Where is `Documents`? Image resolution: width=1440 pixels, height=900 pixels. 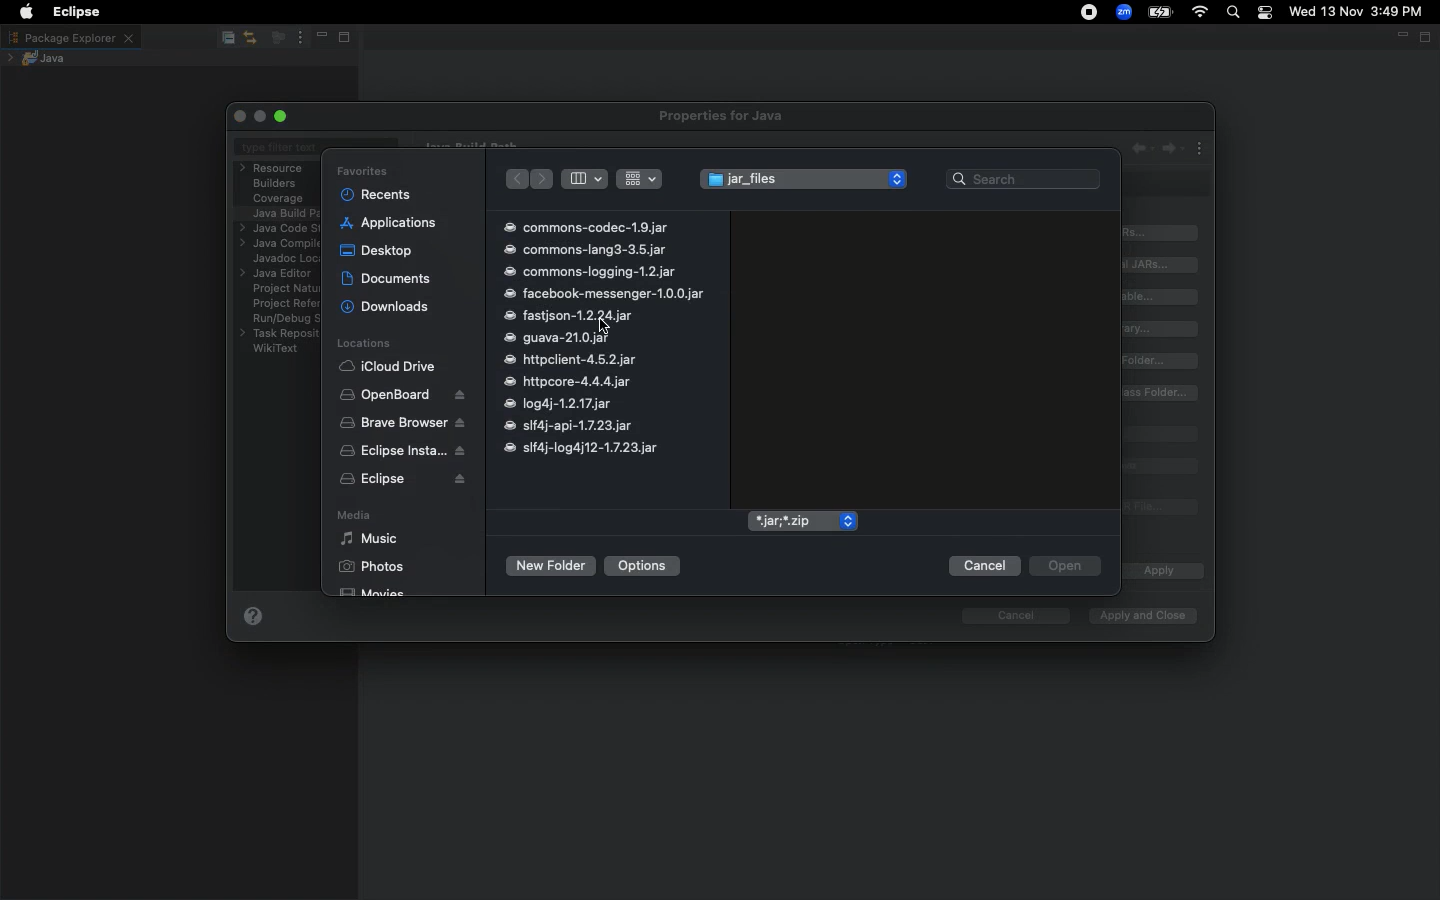 Documents is located at coordinates (388, 278).